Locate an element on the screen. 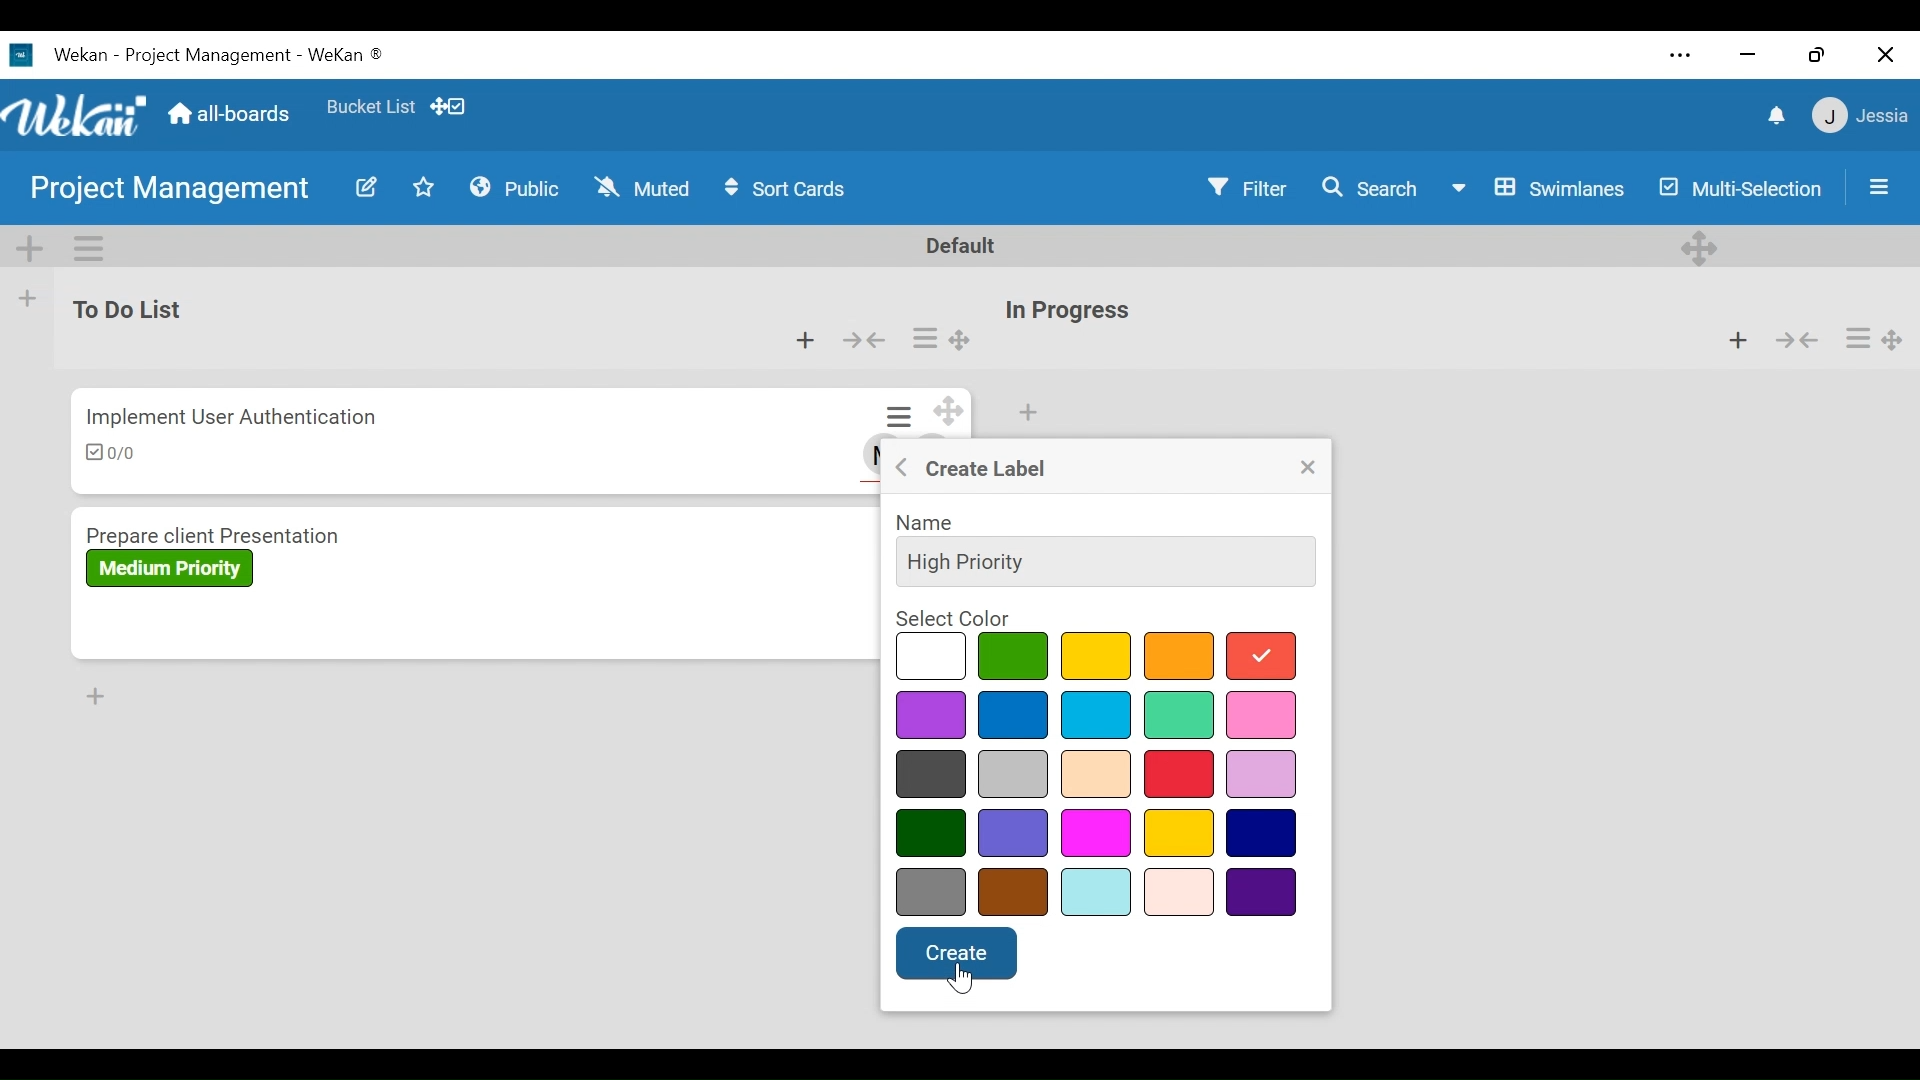 The width and height of the screenshot is (1920, 1080). close is located at coordinates (1885, 55).